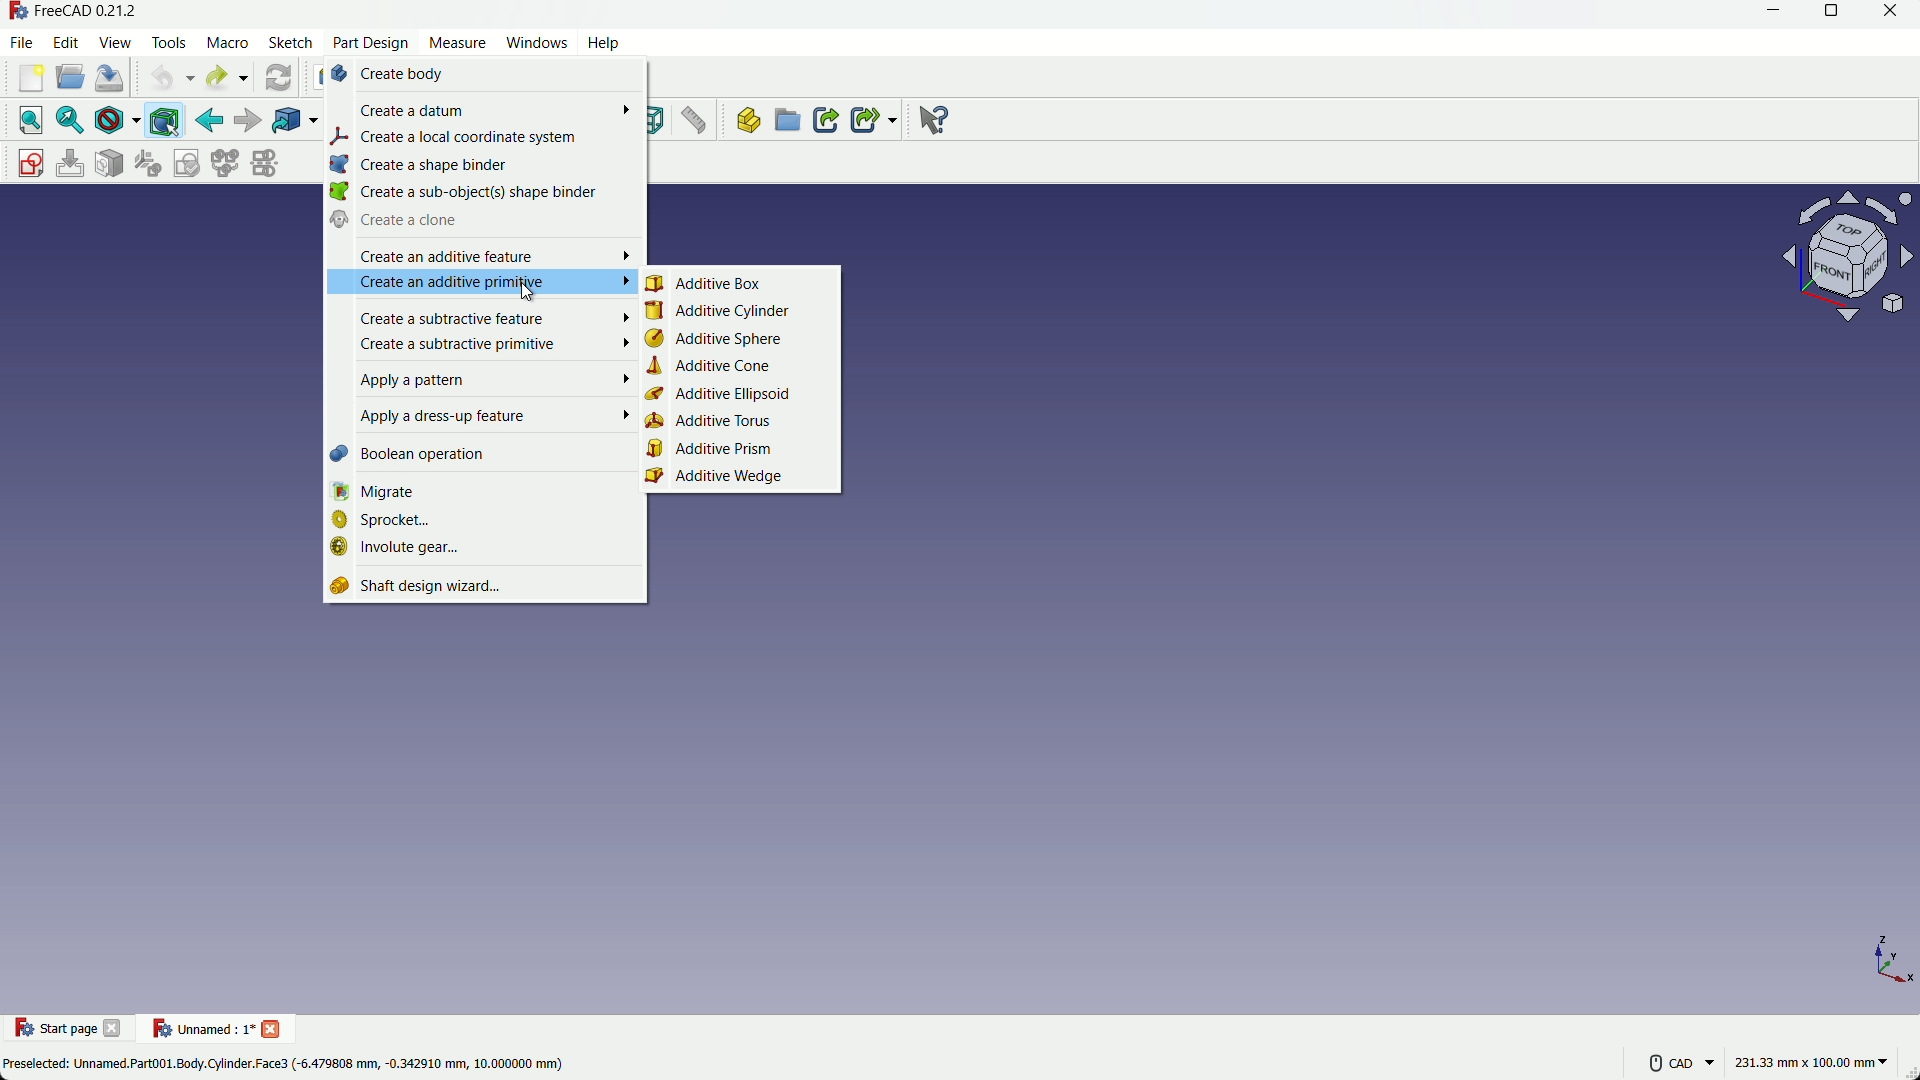 This screenshot has height=1080, width=1920. Describe the element at coordinates (483, 493) in the screenshot. I see `migrate` at that location.